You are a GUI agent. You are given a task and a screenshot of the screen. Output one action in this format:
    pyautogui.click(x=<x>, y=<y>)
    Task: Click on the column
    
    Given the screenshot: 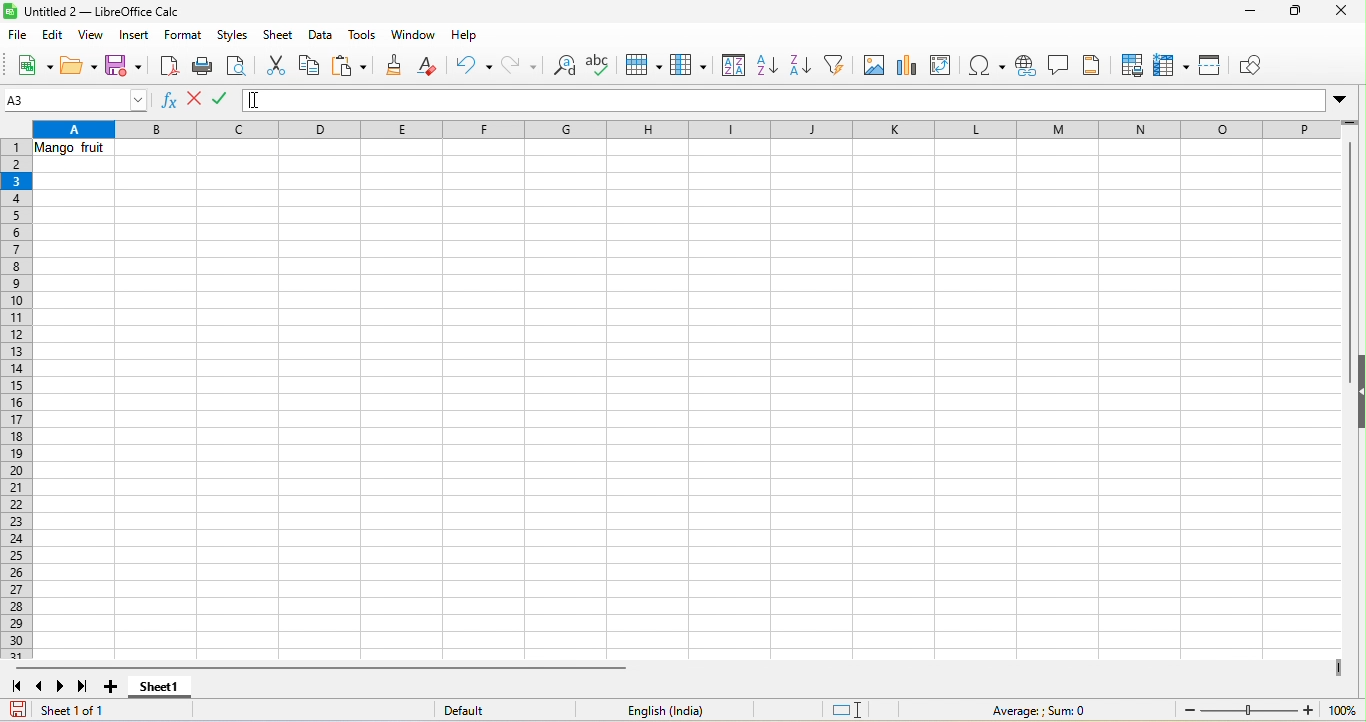 What is the action you would take?
    pyautogui.click(x=689, y=67)
    